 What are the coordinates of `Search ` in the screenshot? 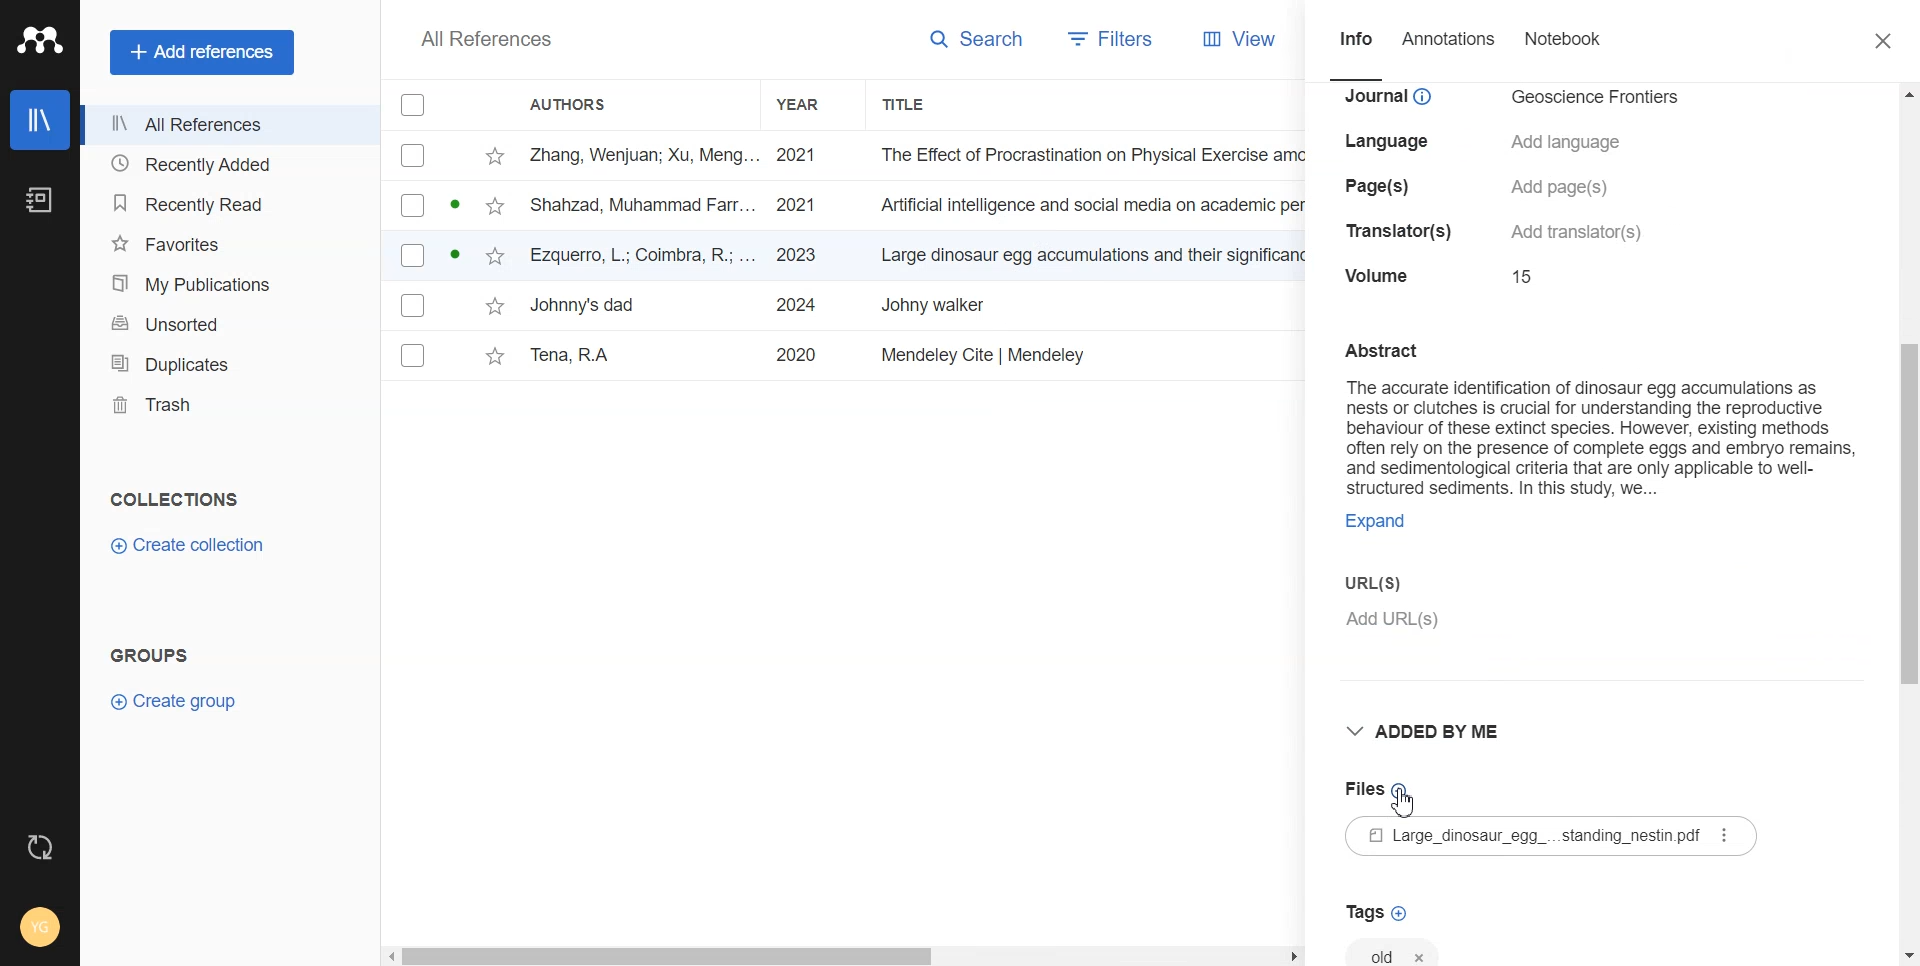 It's located at (976, 38).